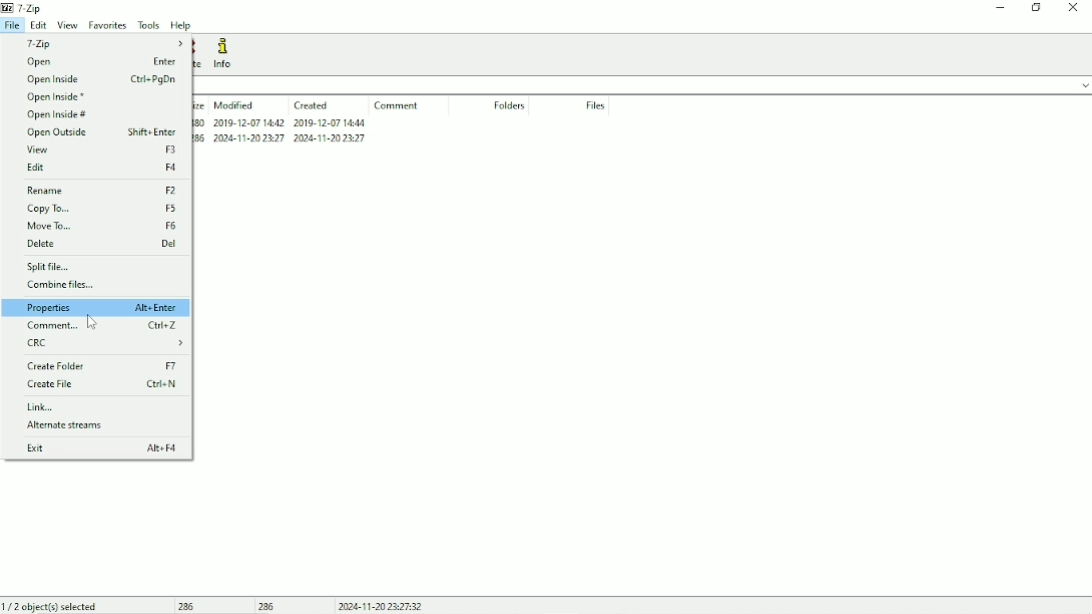  Describe the element at coordinates (69, 25) in the screenshot. I see `View` at that location.